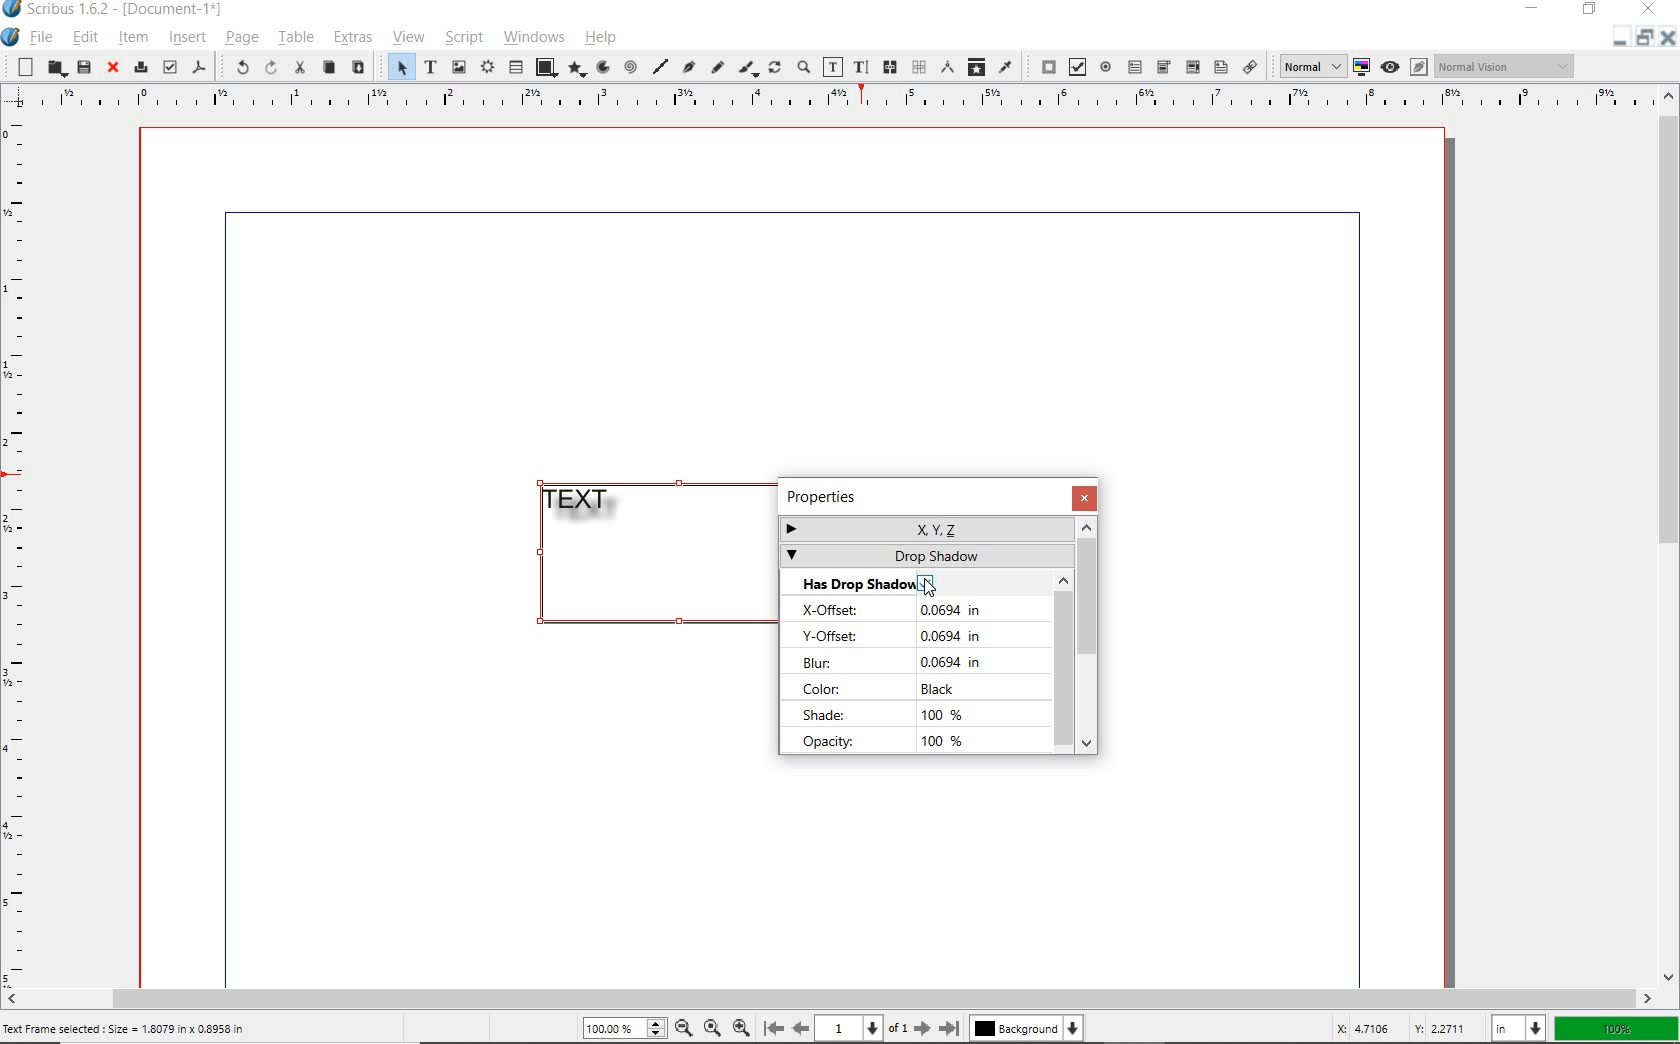 The image size is (1680, 1044). I want to click on copy item properties, so click(975, 66).